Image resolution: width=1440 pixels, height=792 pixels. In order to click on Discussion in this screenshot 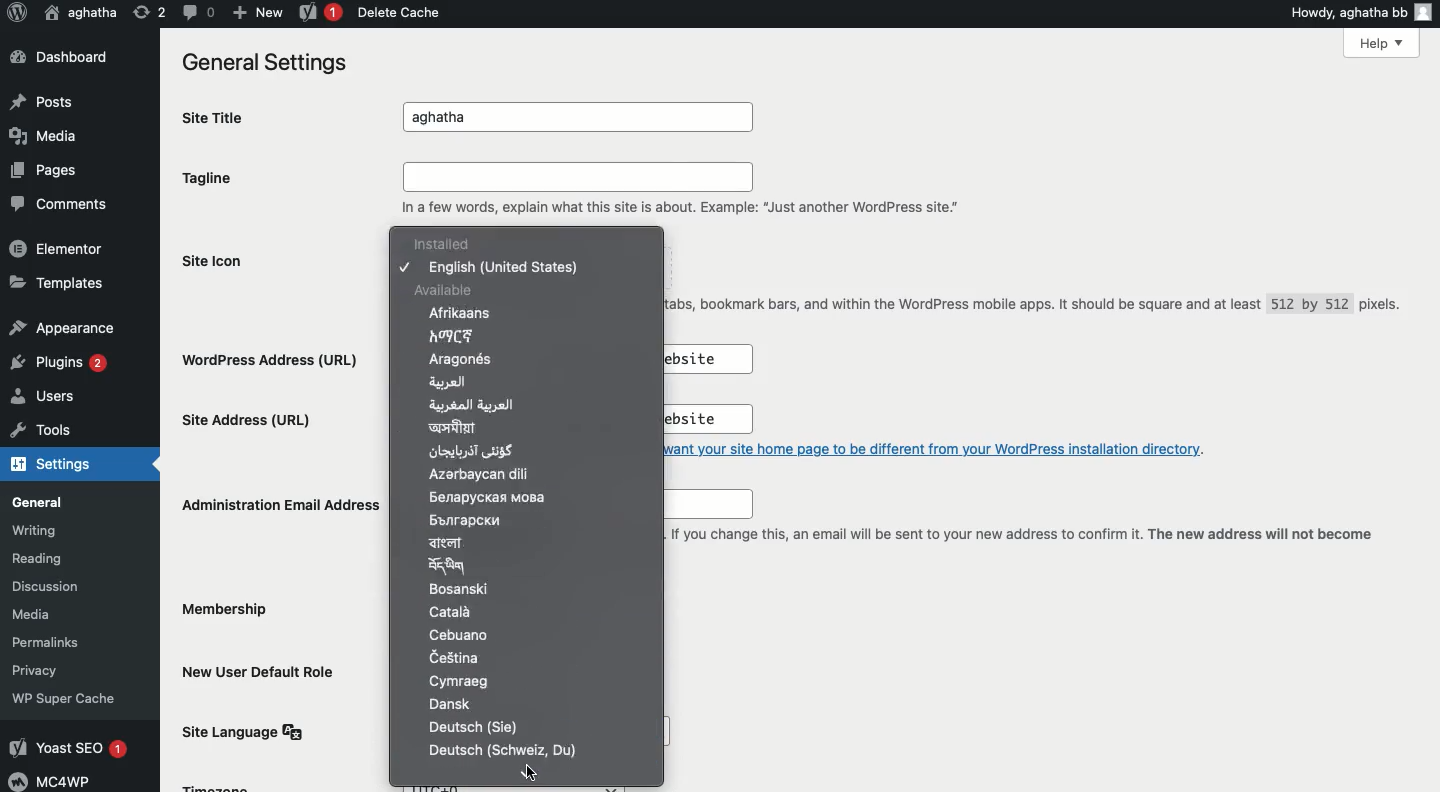, I will do `click(55, 585)`.